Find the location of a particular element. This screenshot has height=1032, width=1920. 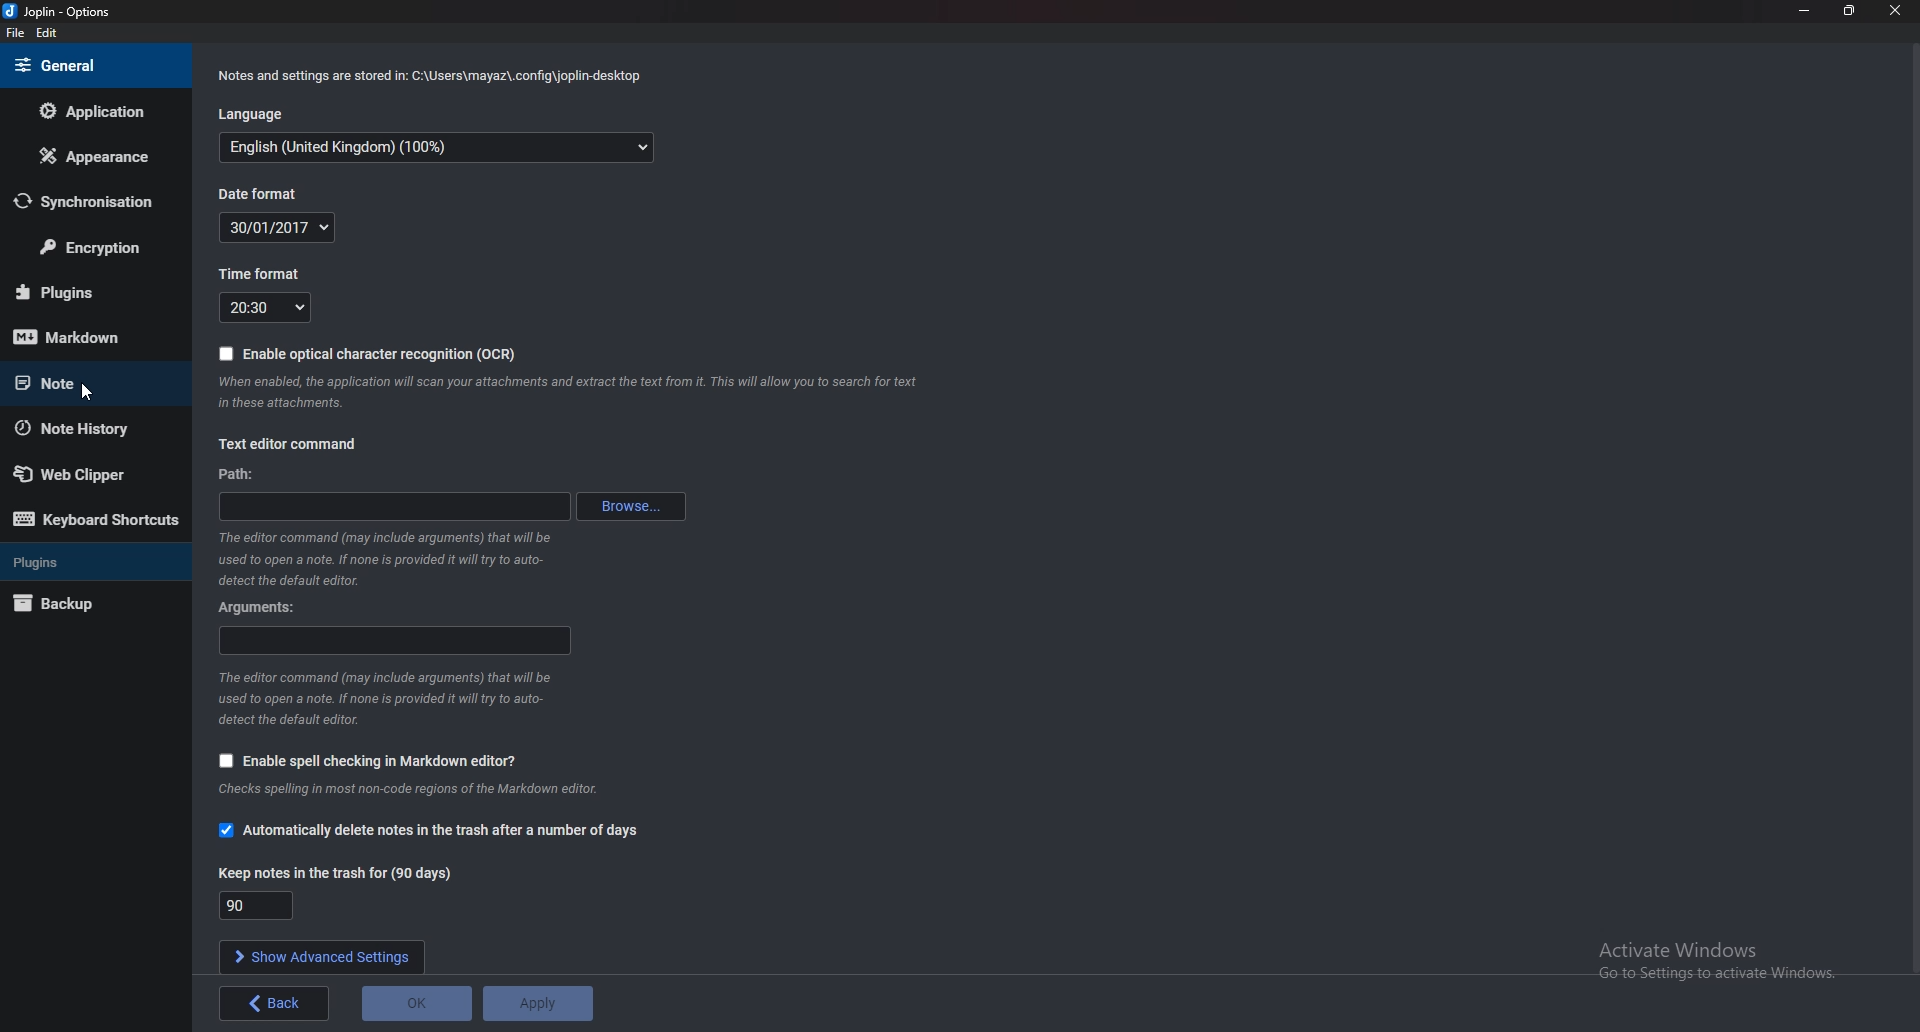

cursor is located at coordinates (88, 392).